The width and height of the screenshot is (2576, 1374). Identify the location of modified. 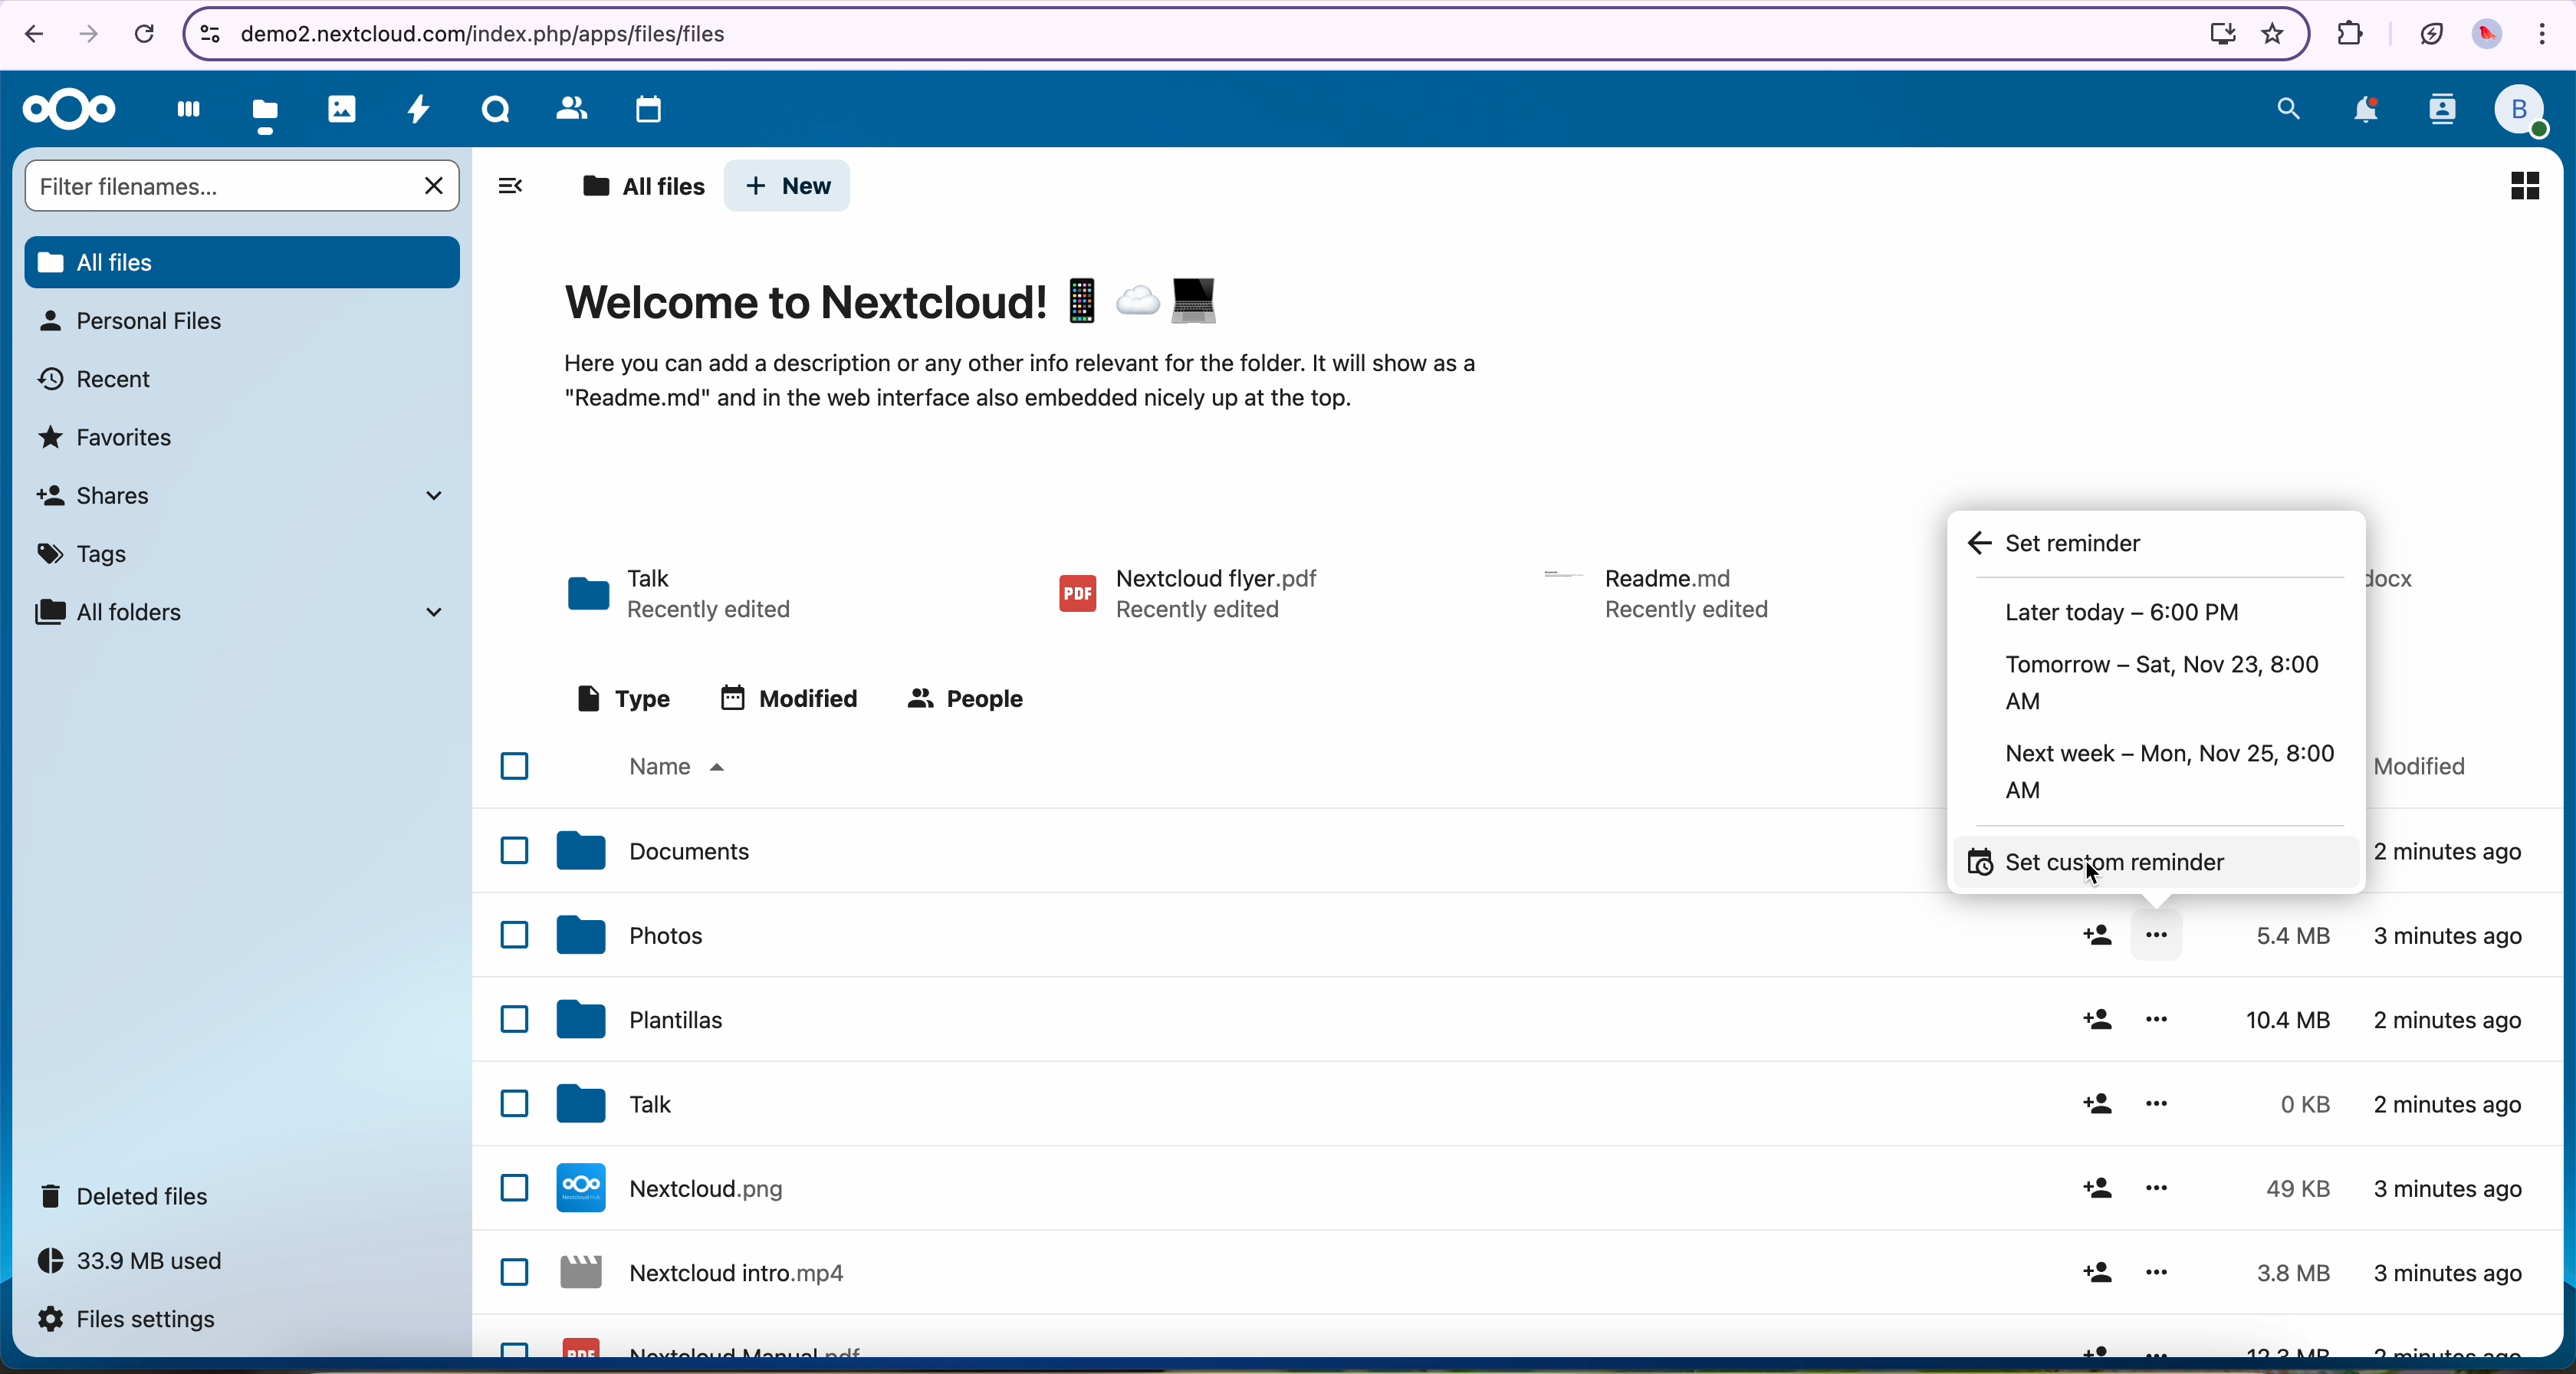
(790, 697).